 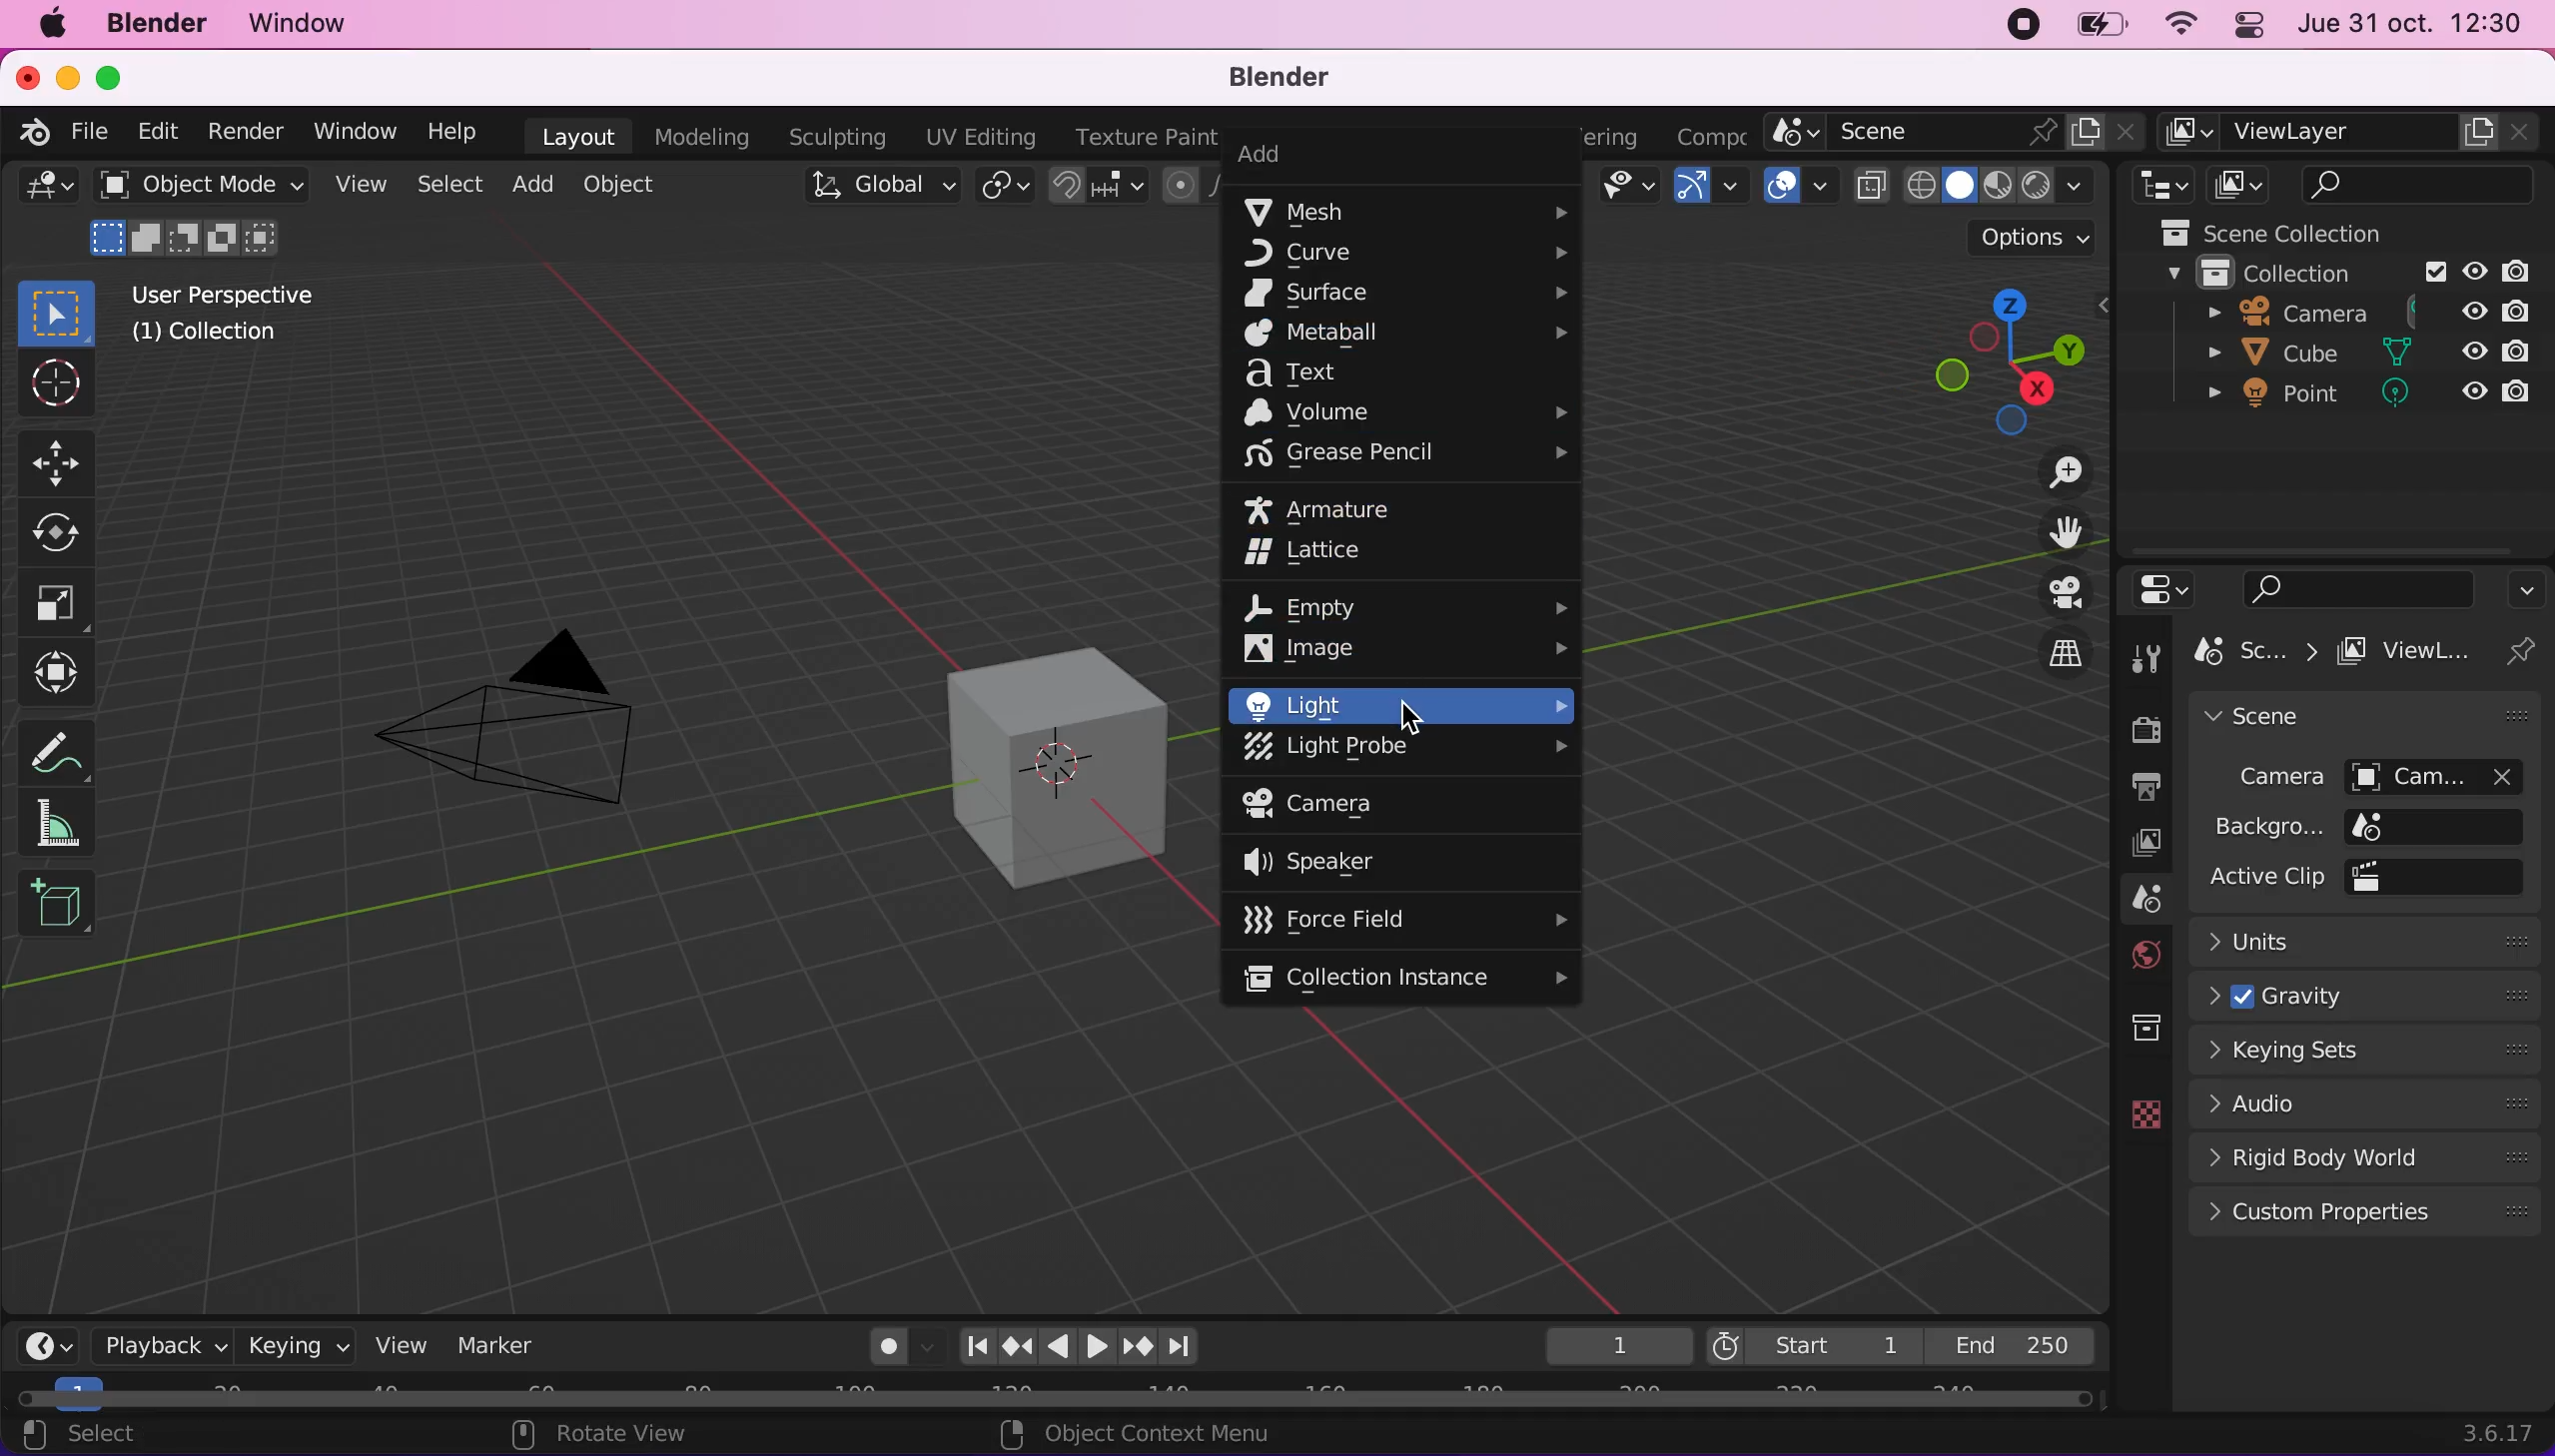 What do you see at coordinates (968, 1347) in the screenshot?
I see `Jump to startpoint` at bounding box center [968, 1347].